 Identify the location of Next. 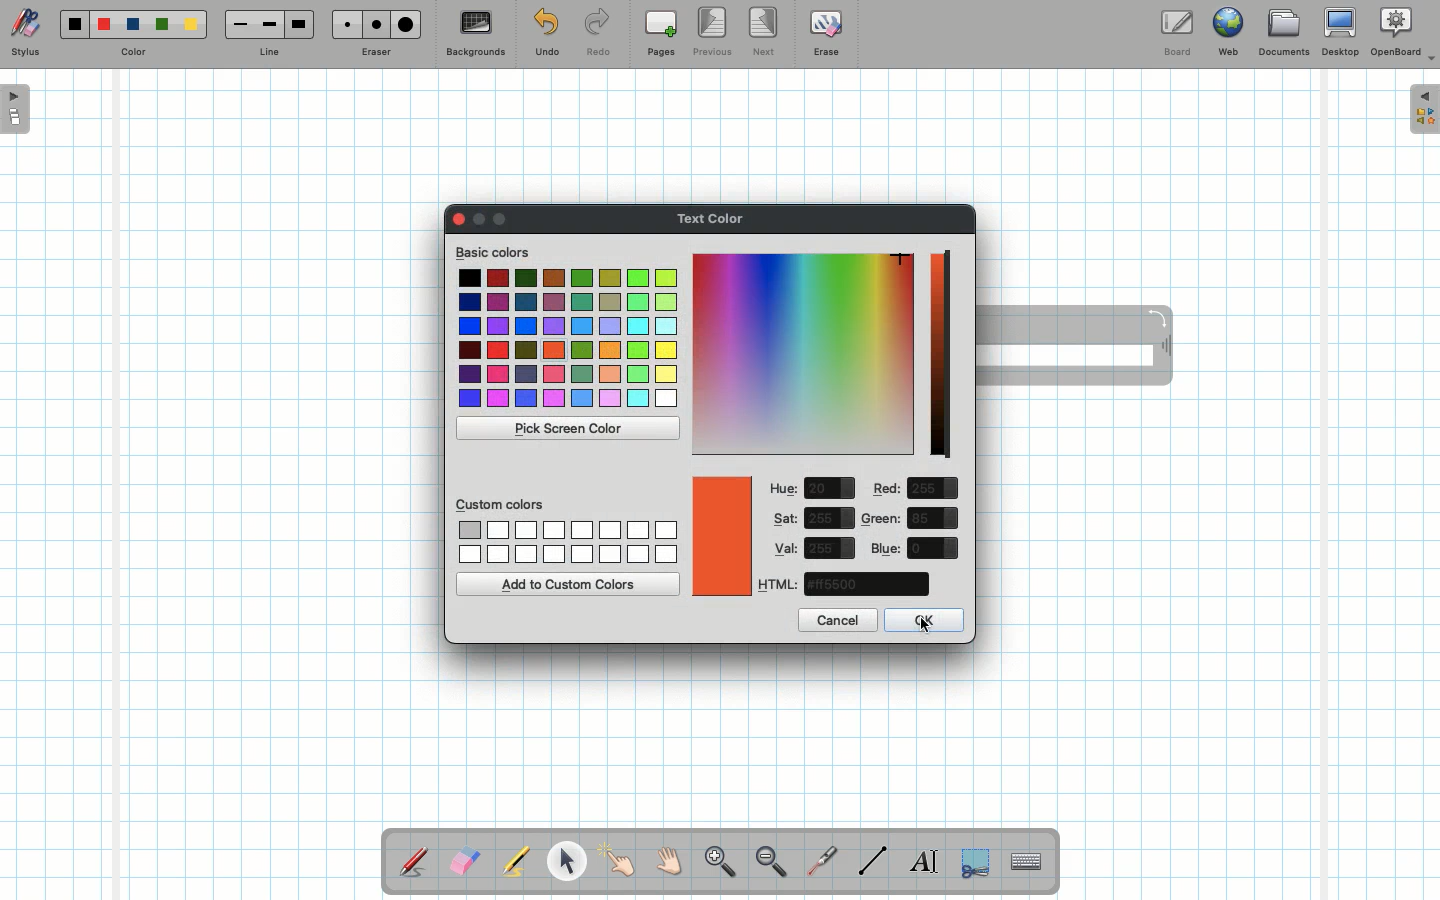
(765, 30).